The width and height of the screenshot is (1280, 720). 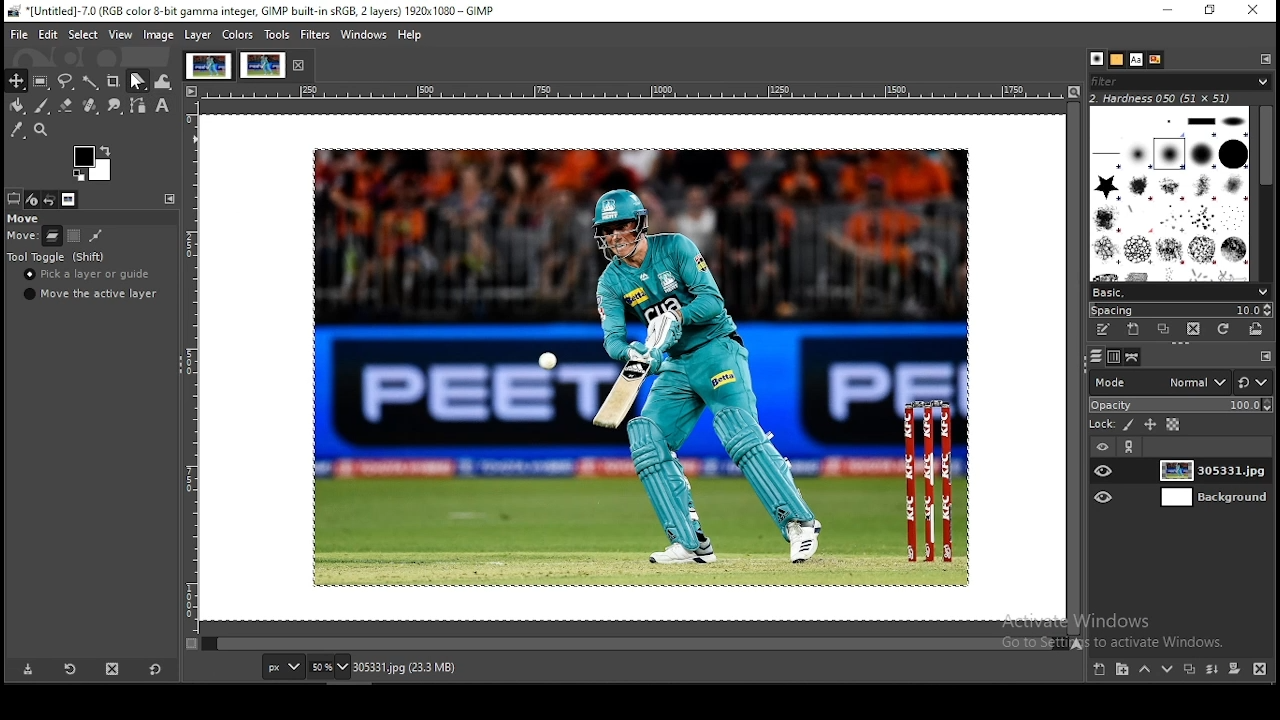 What do you see at coordinates (1133, 357) in the screenshot?
I see `layers` at bounding box center [1133, 357].